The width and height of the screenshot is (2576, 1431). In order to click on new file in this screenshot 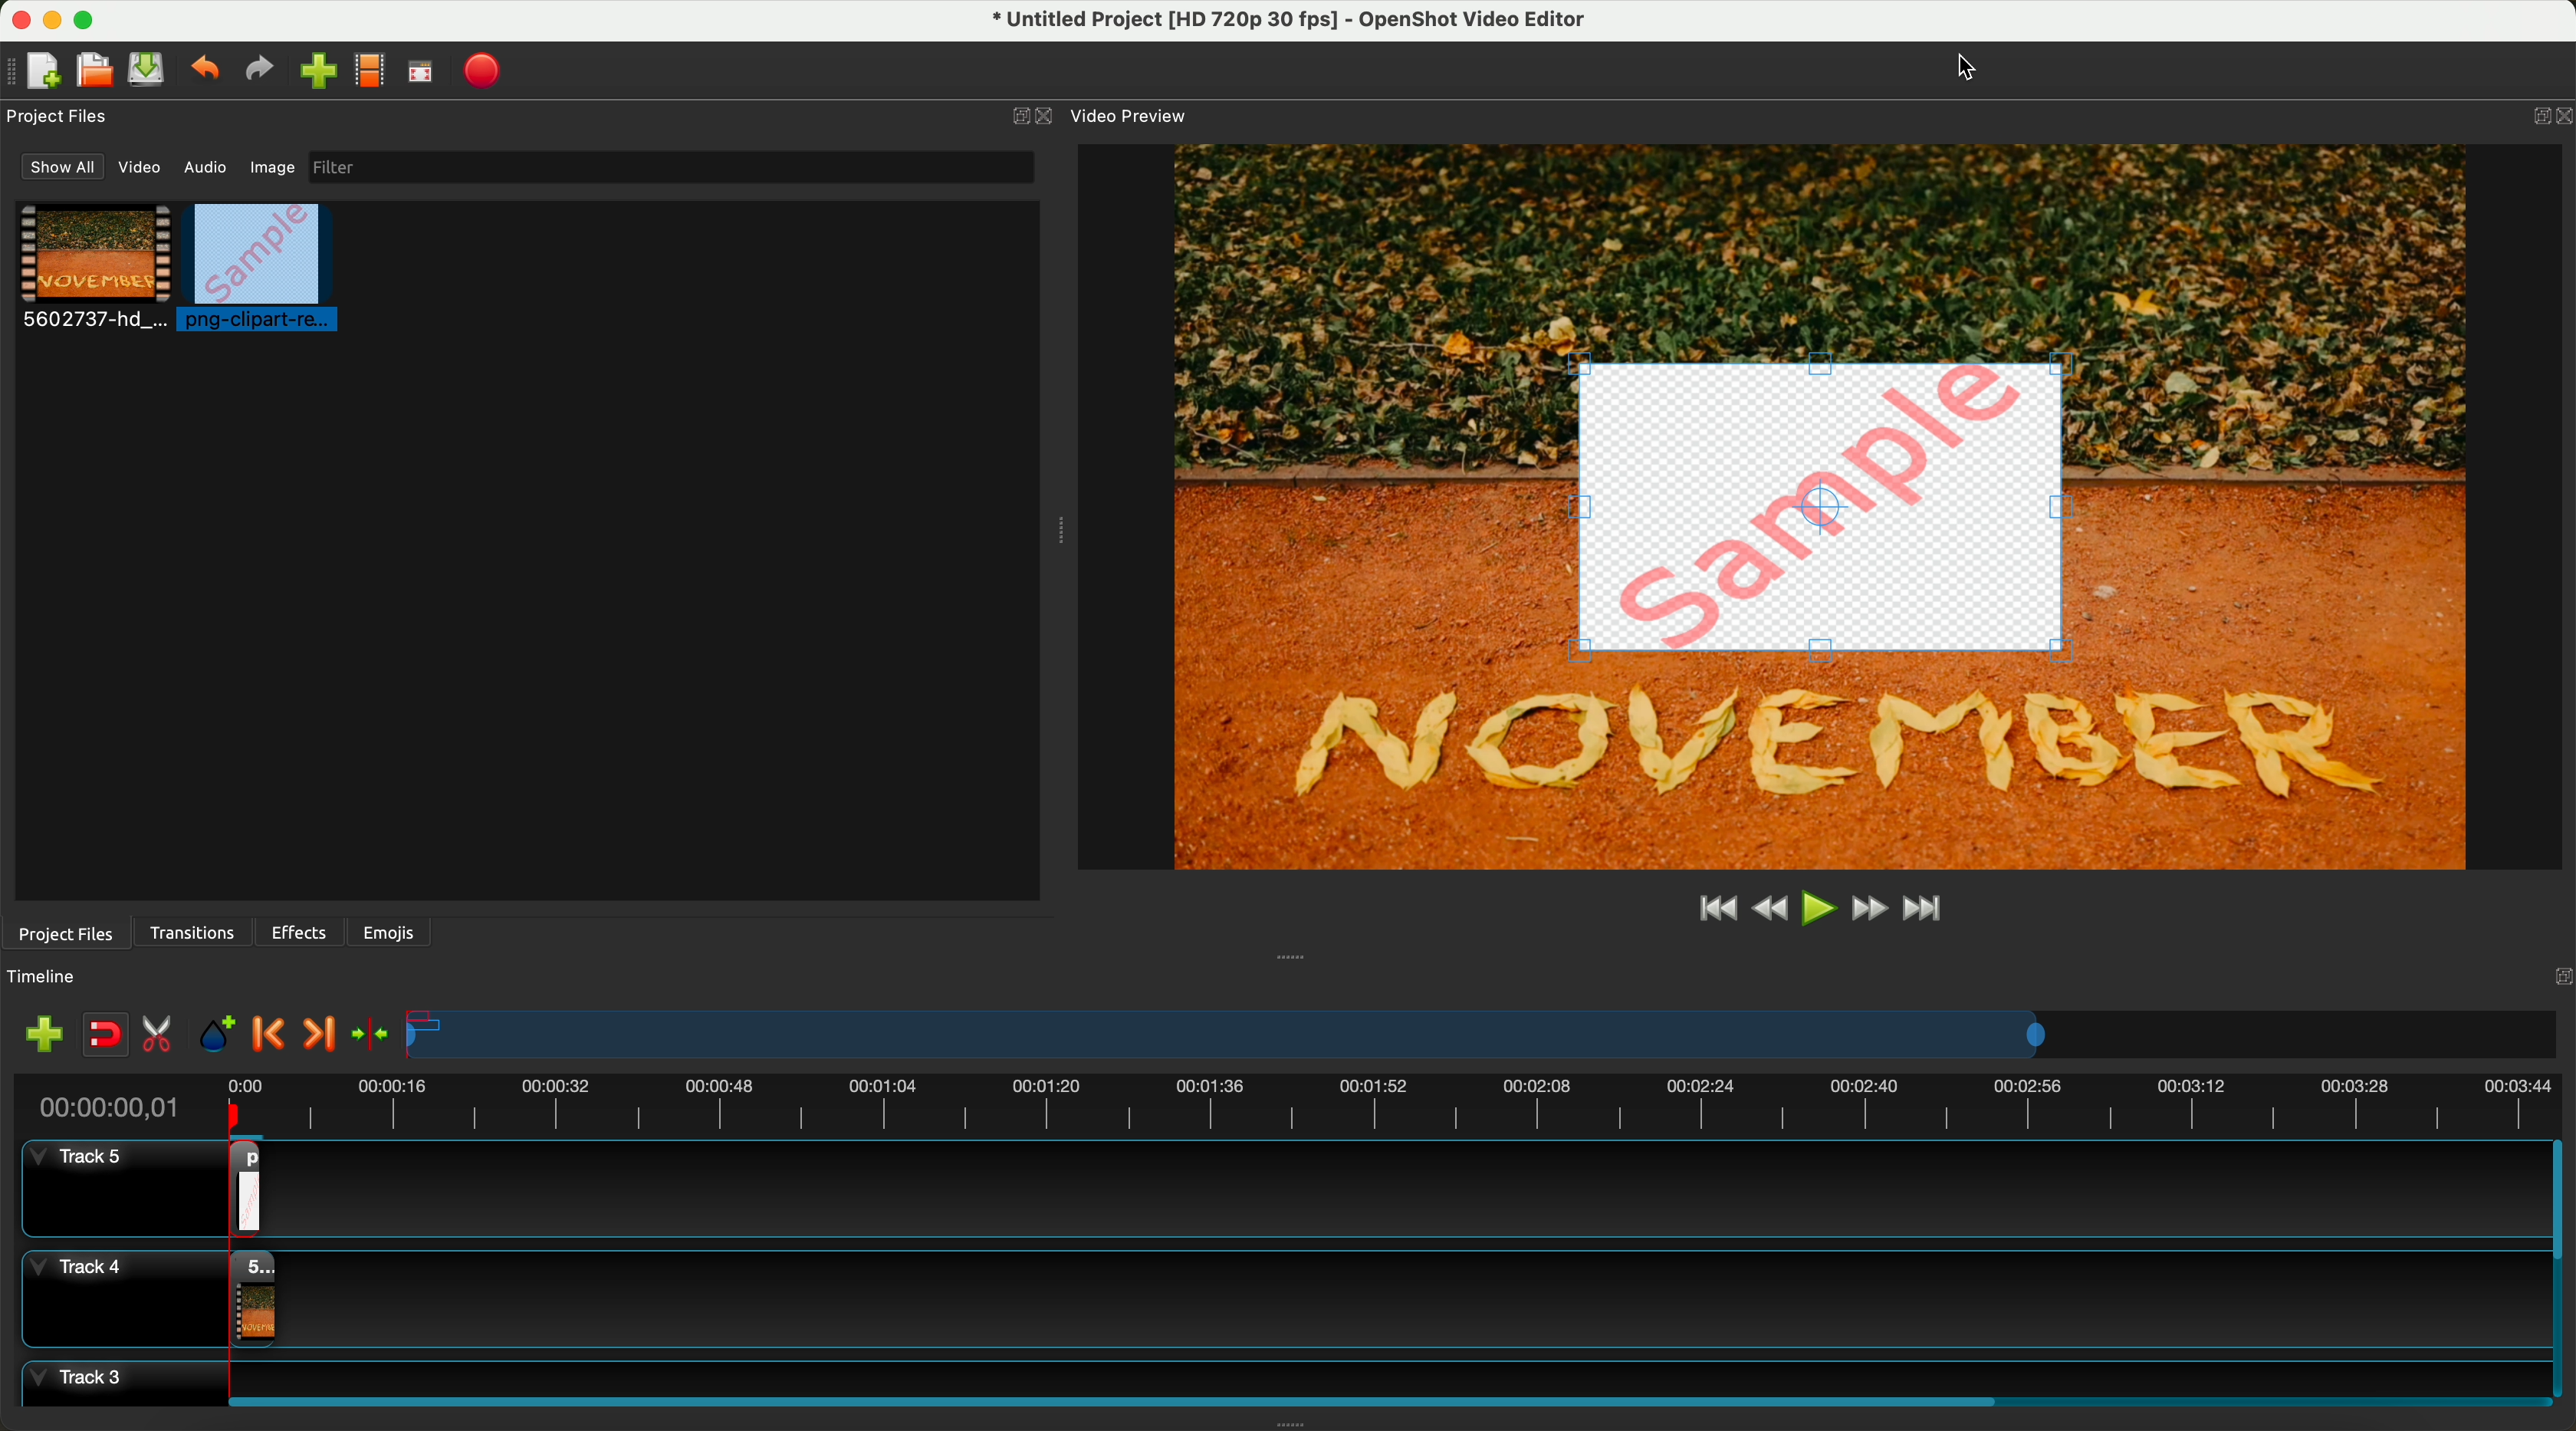, I will do `click(37, 71)`.